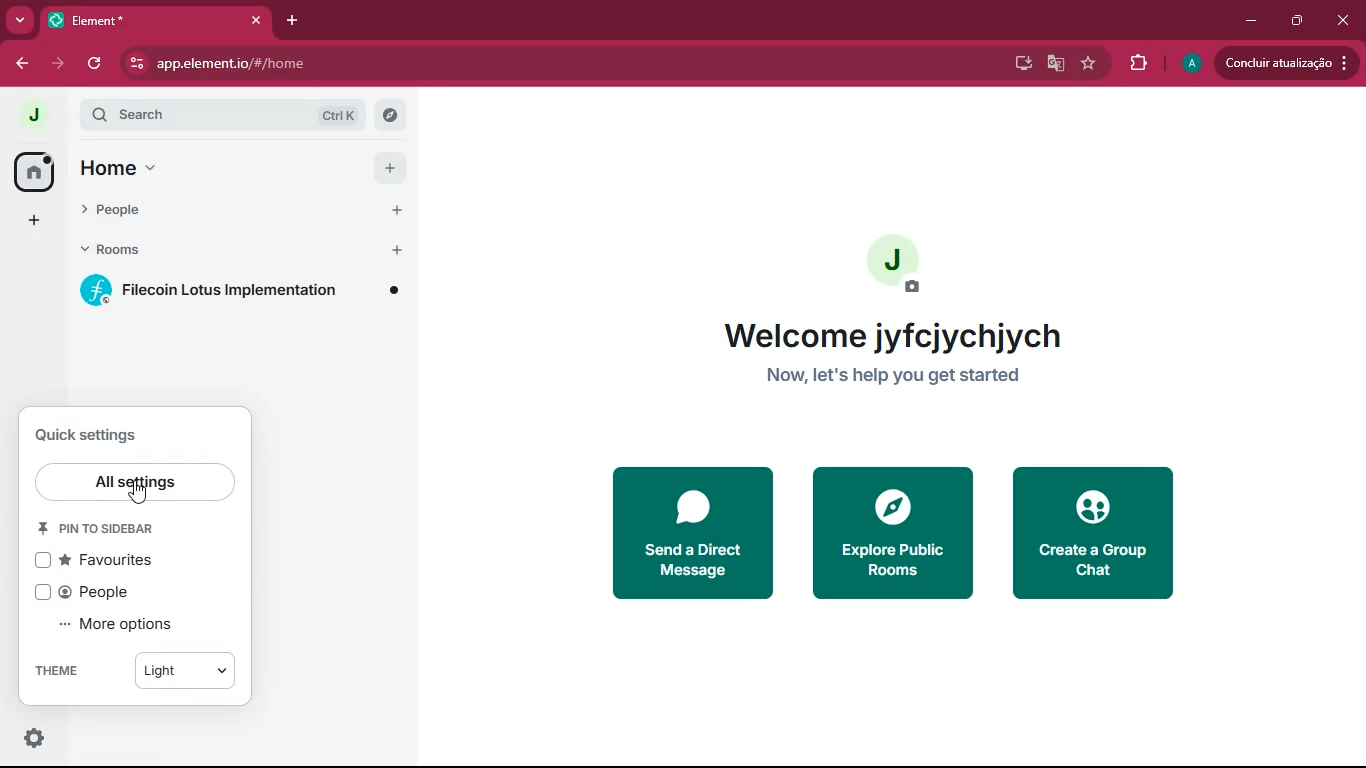  I want to click on forward, so click(58, 64).